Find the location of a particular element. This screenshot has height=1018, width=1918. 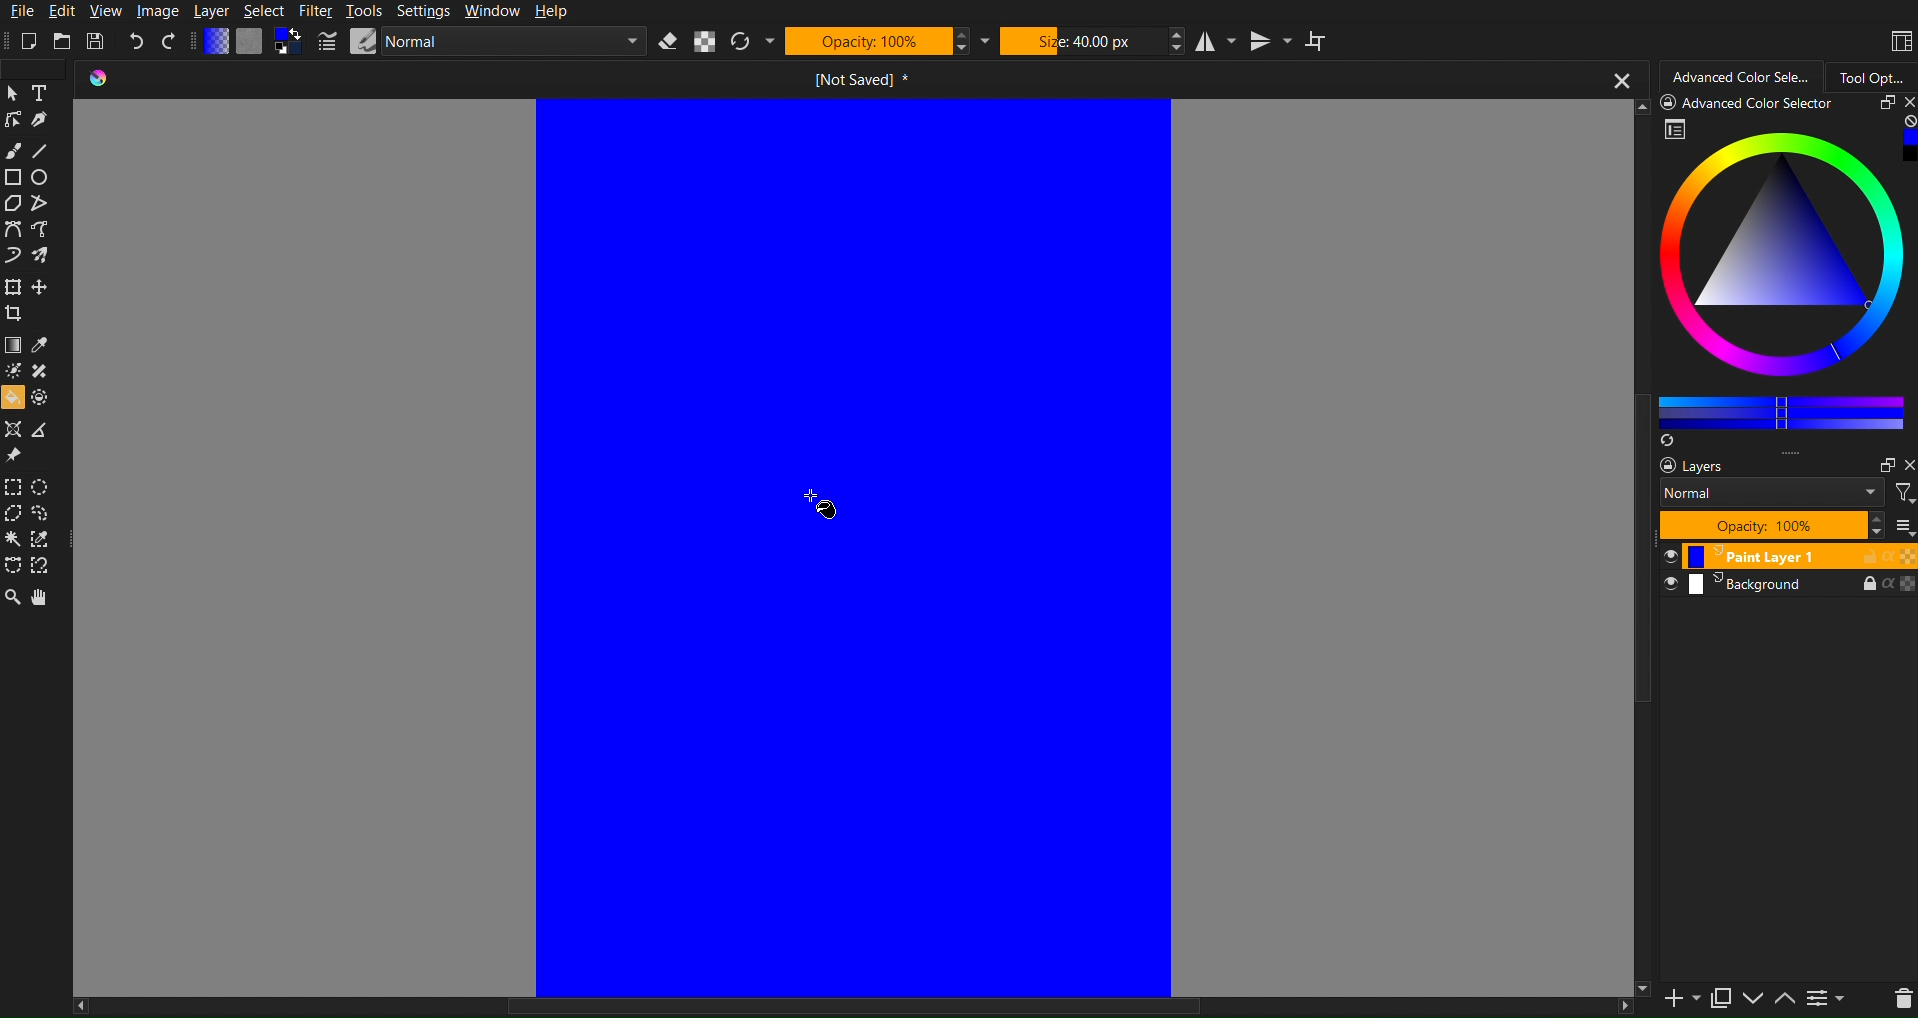

Normal is located at coordinates (480, 41).